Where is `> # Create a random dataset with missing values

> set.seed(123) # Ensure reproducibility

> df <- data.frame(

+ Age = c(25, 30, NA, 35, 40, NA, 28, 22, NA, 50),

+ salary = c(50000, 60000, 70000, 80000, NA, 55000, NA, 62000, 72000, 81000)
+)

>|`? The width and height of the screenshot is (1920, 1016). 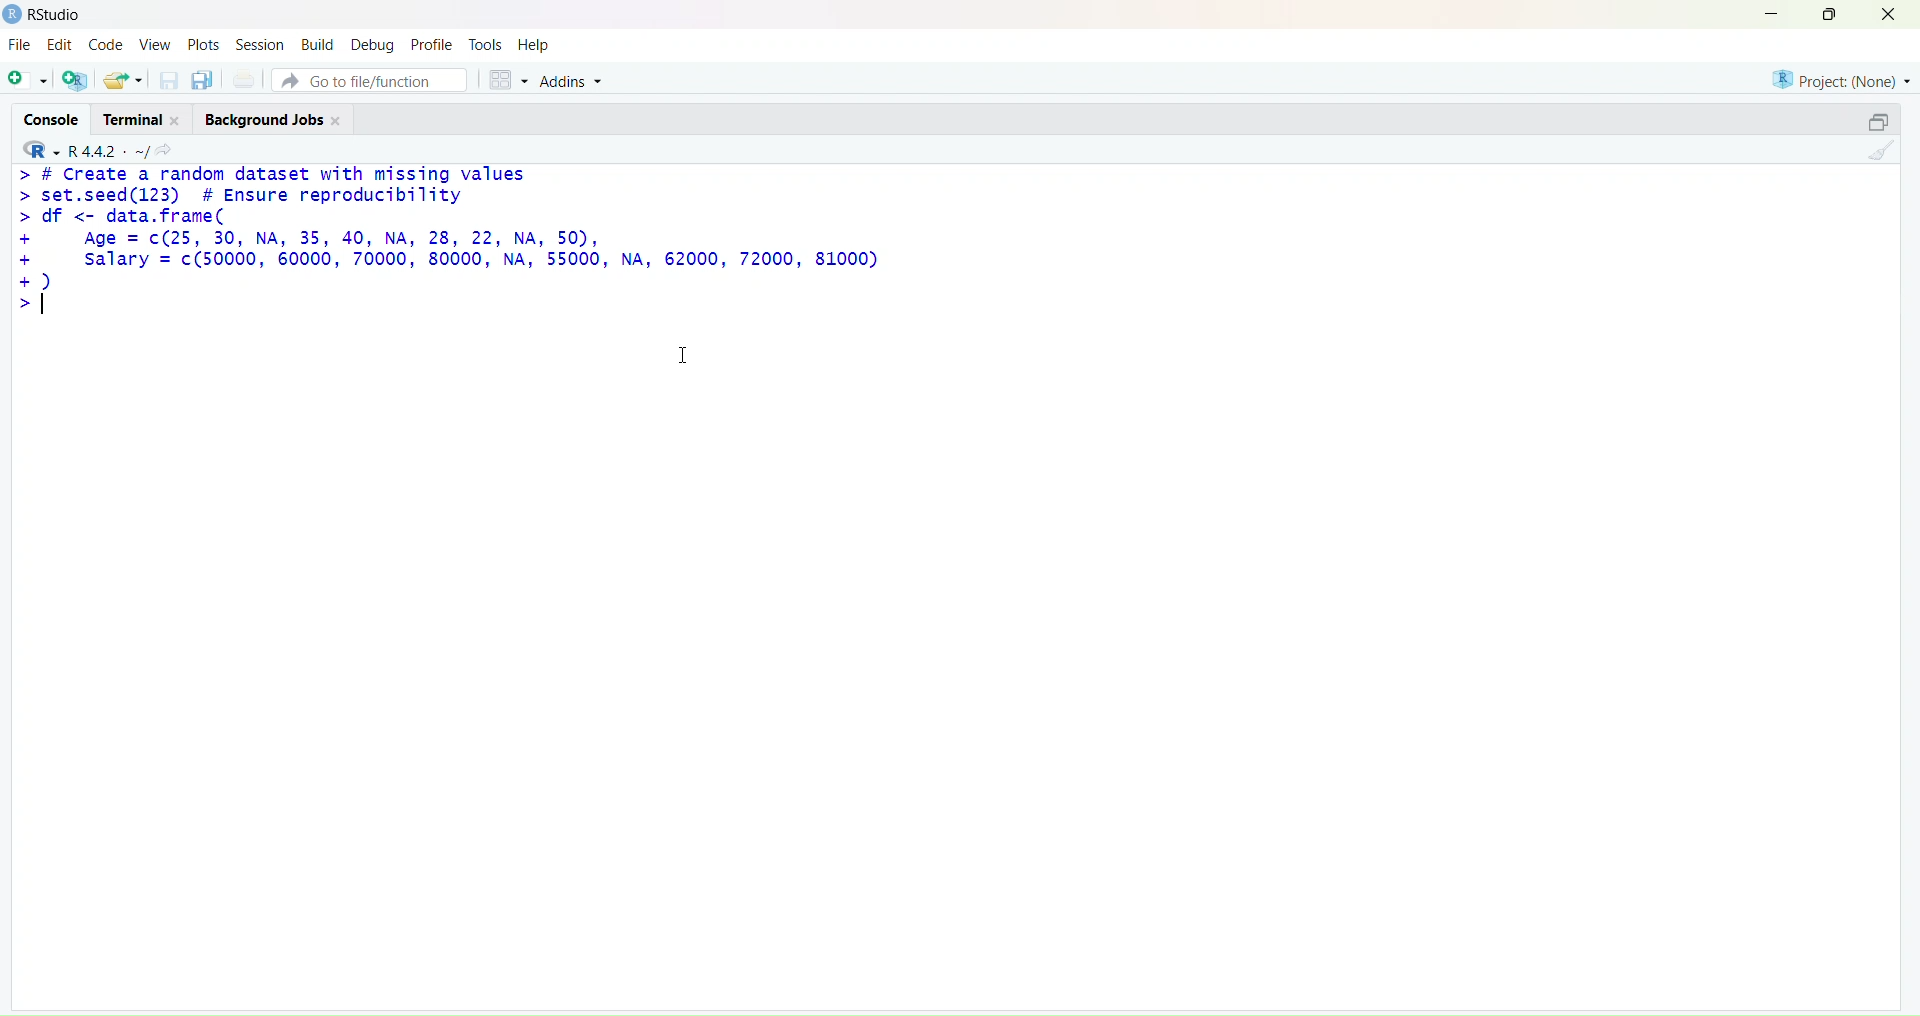 > # Create a random dataset with missing values

> set.seed(123) # Ensure reproducibility

> df <- data.frame(

+ Age = c(25, 30, NA, 35, 40, NA, 28, 22, NA, 50),

+ salary = c(50000, 60000, 70000, 80000, NA, 55000, NA, 62000, 72000, 81000)
+)

>| is located at coordinates (499, 246).